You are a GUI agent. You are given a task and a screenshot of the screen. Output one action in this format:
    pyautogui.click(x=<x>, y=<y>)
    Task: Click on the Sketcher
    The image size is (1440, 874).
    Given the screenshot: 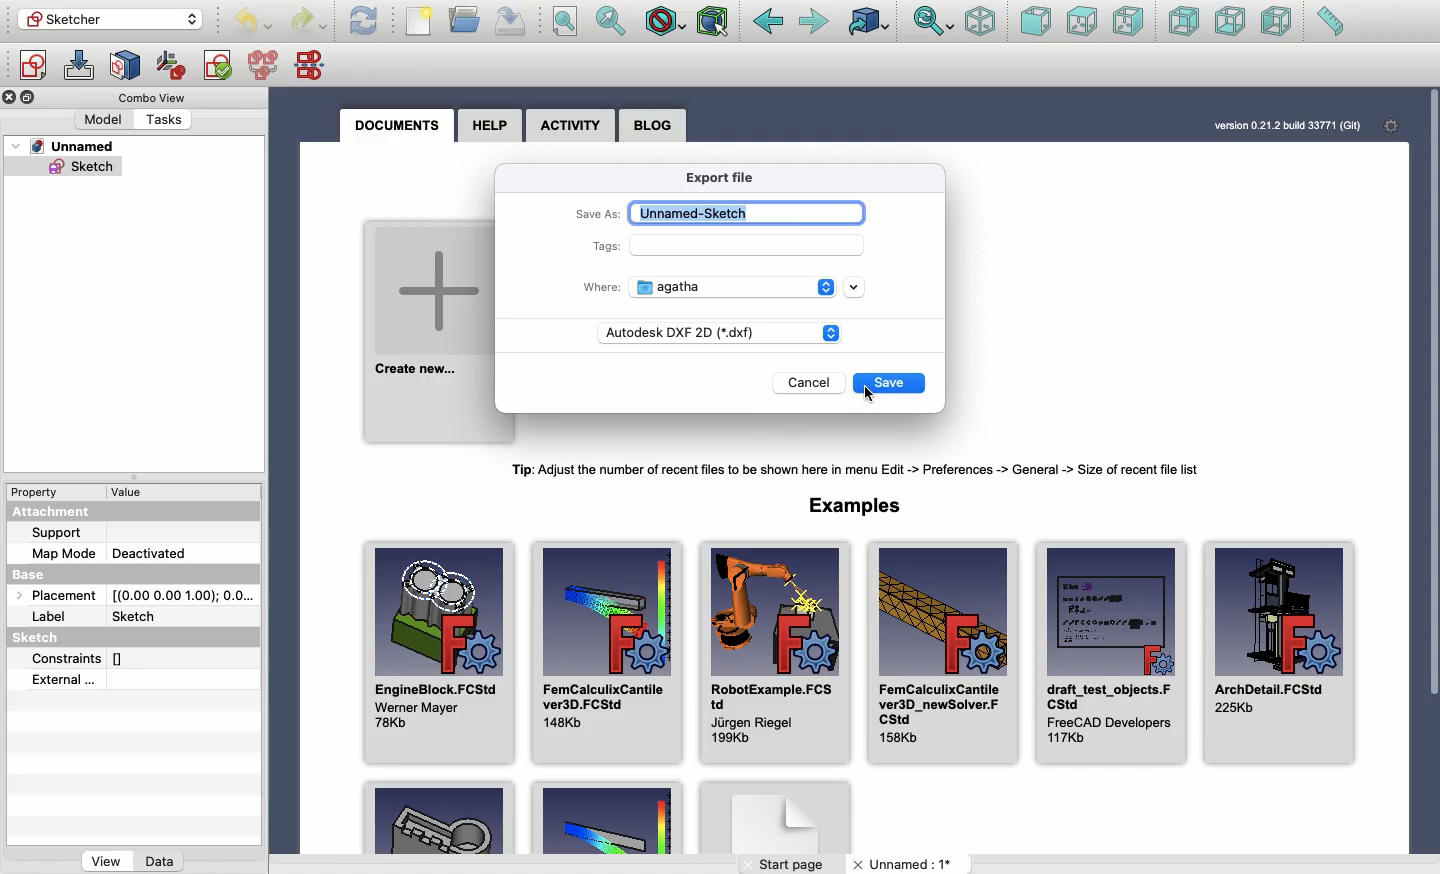 What is the action you would take?
    pyautogui.click(x=108, y=20)
    